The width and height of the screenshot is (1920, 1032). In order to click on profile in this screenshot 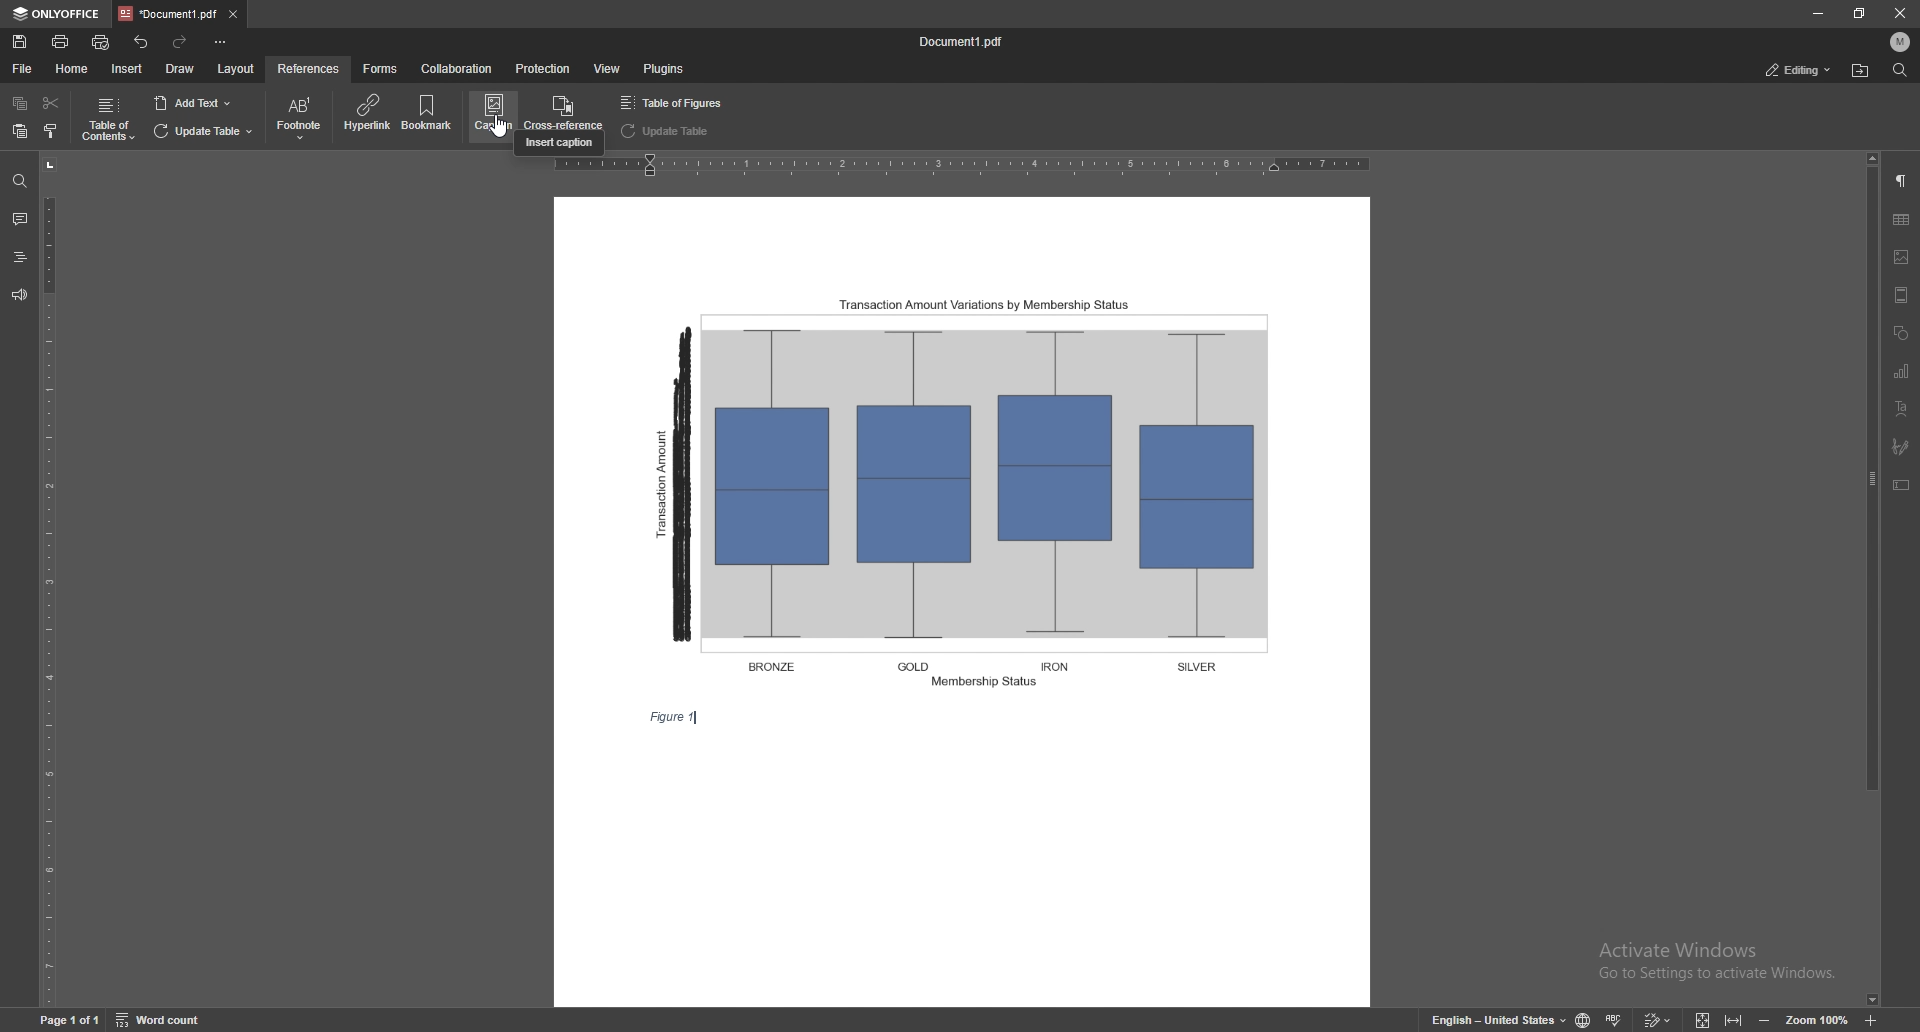, I will do `click(1900, 41)`.